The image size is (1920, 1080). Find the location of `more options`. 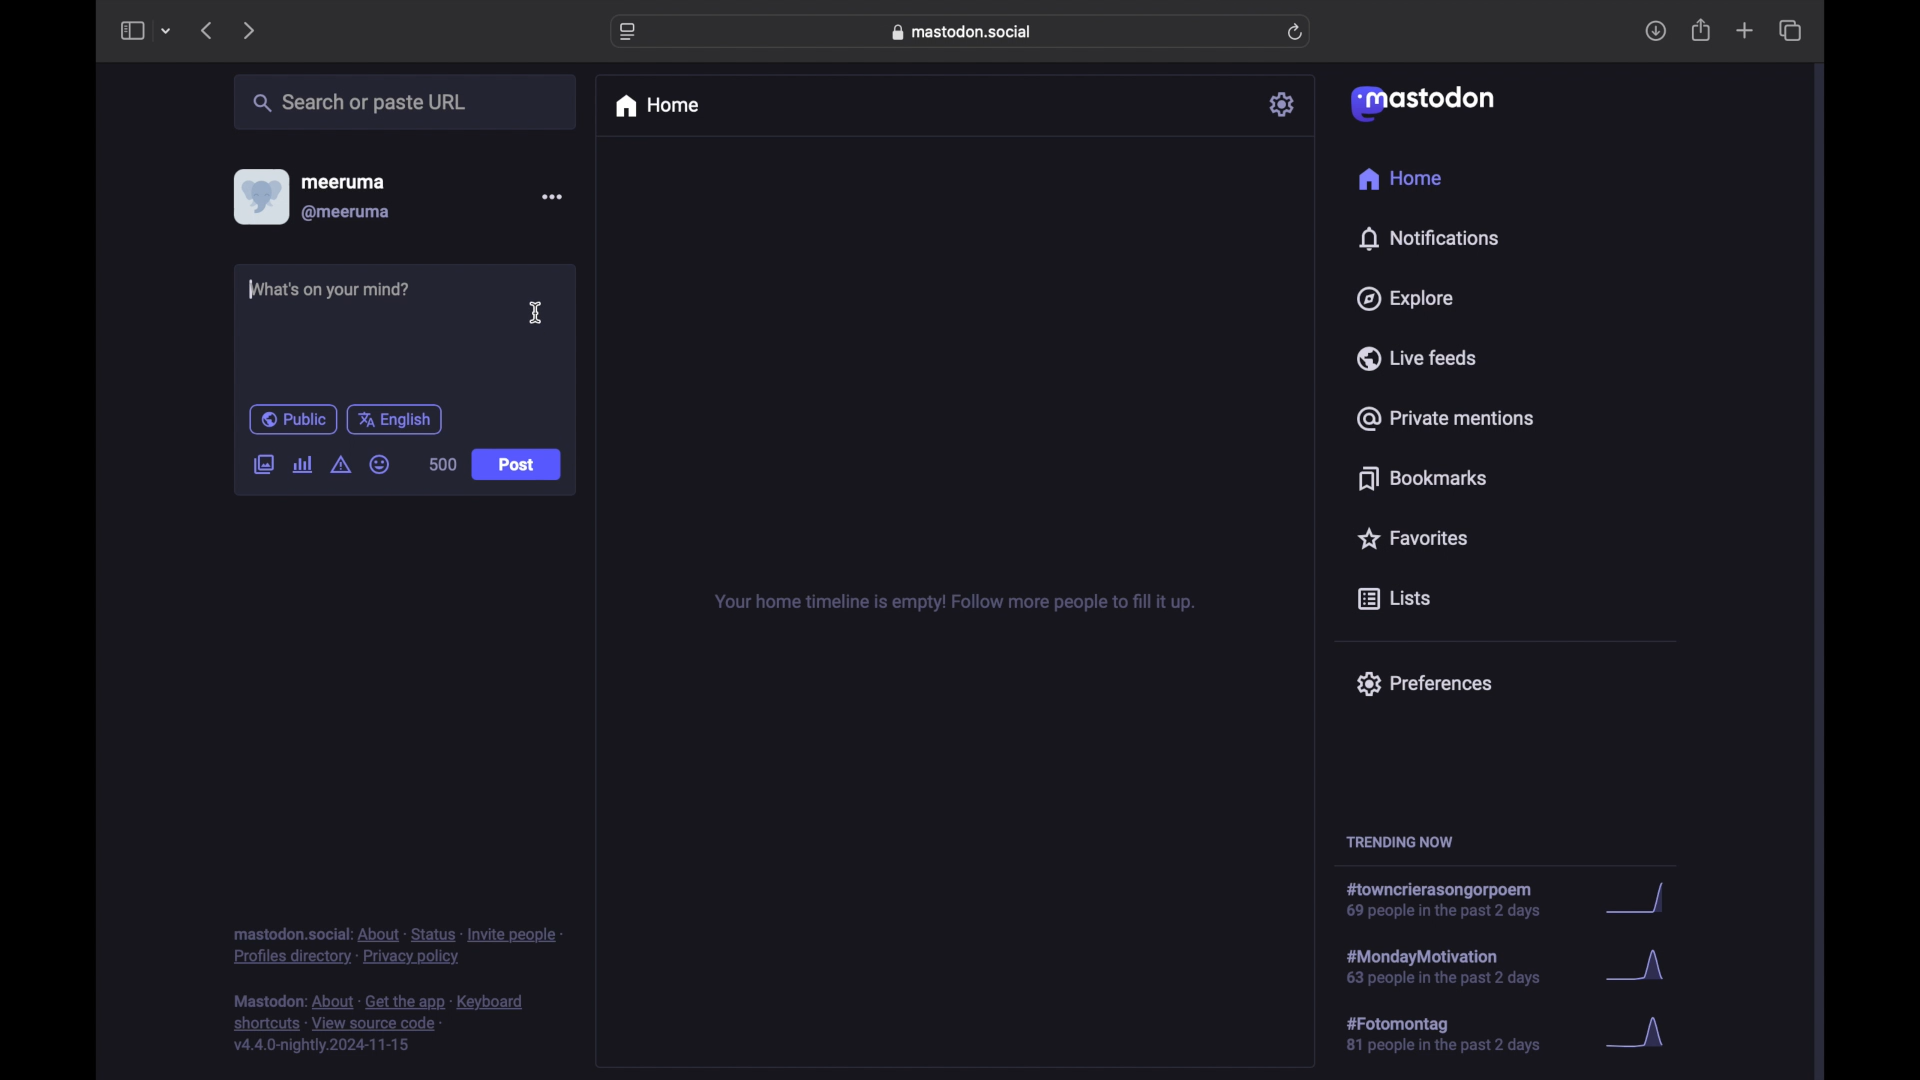

more options is located at coordinates (552, 197).